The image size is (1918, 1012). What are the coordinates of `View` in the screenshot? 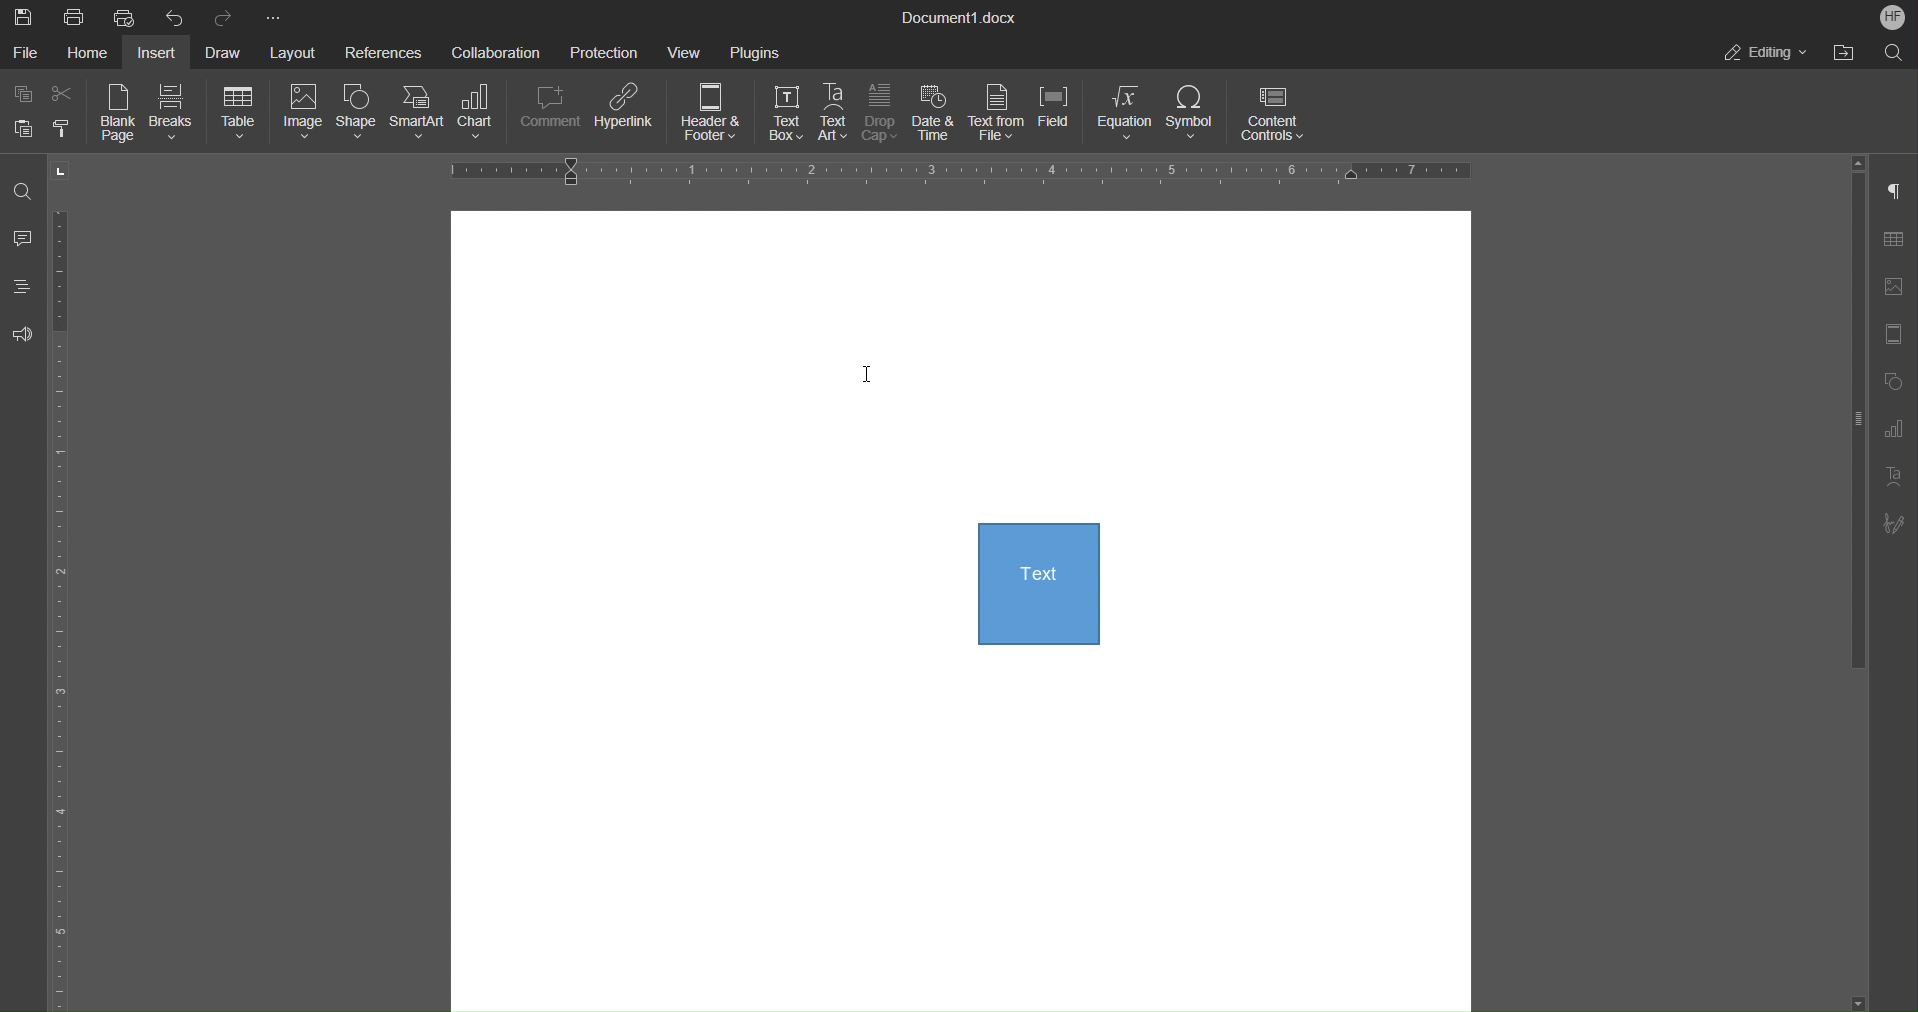 It's located at (689, 51).